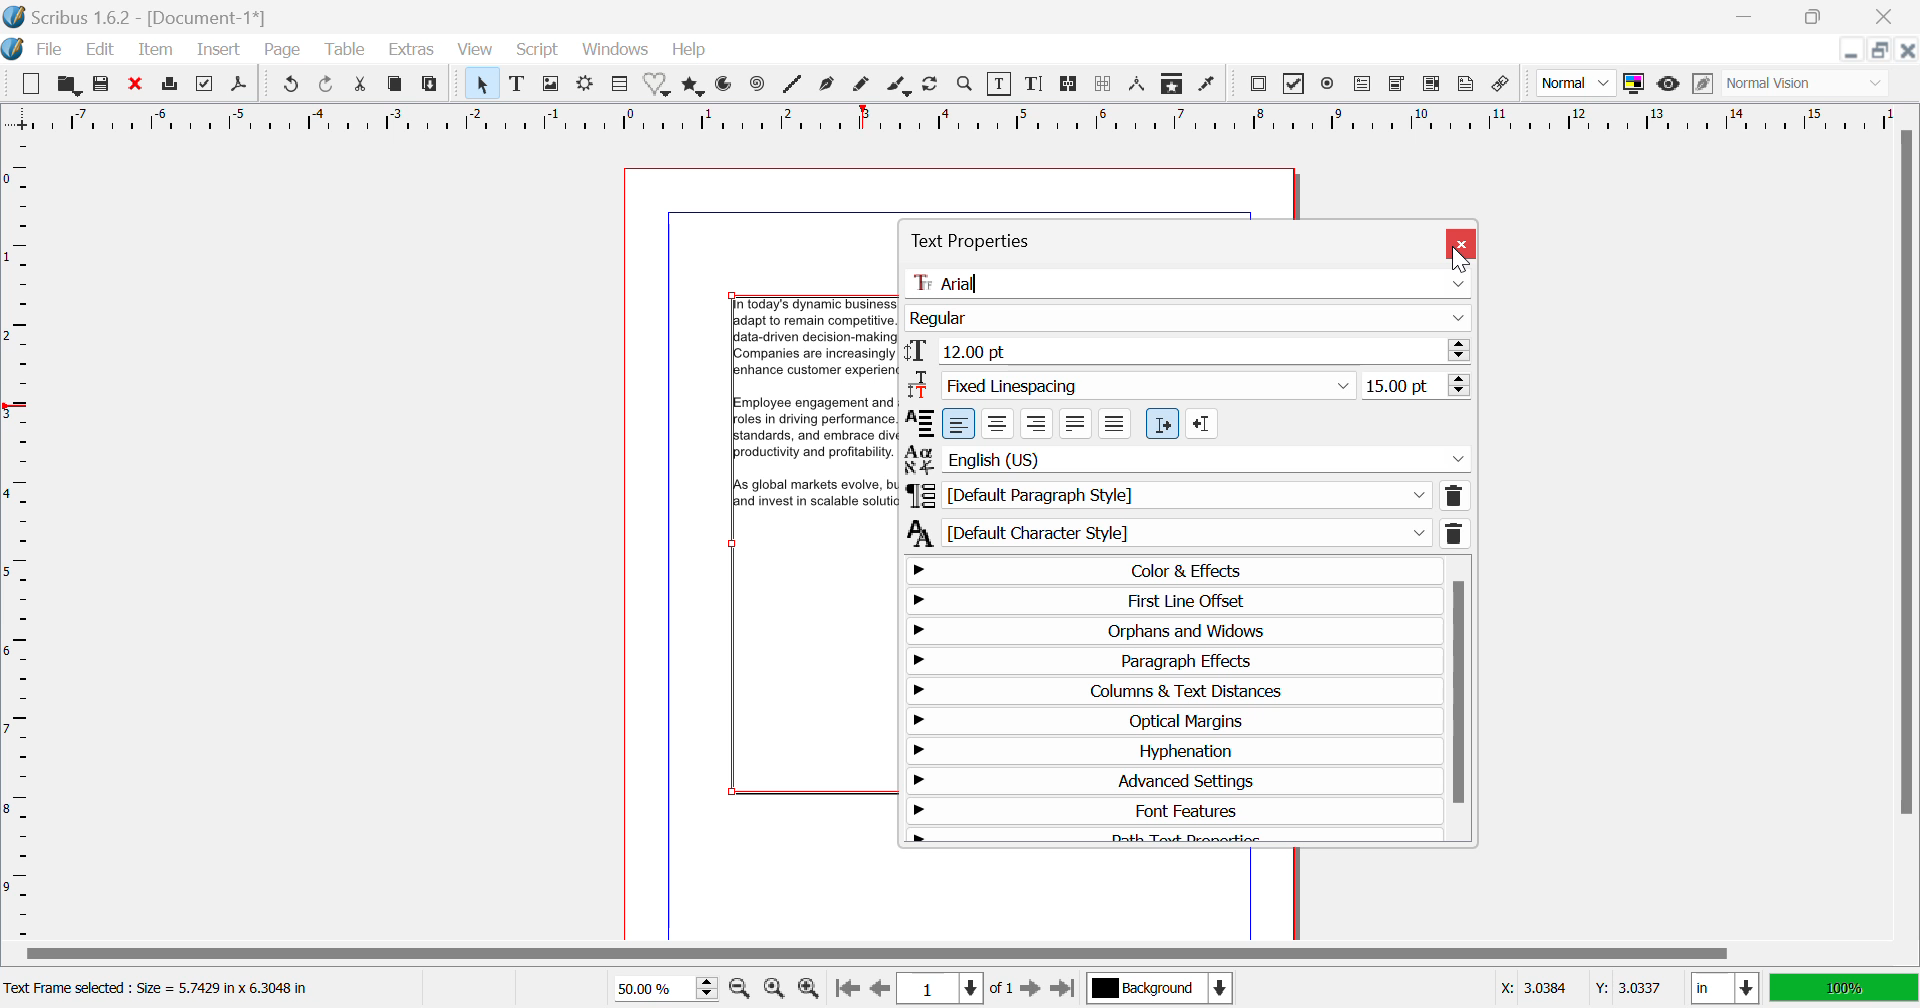 This screenshot has width=1920, height=1008. I want to click on Zoom to 100%, so click(775, 988).